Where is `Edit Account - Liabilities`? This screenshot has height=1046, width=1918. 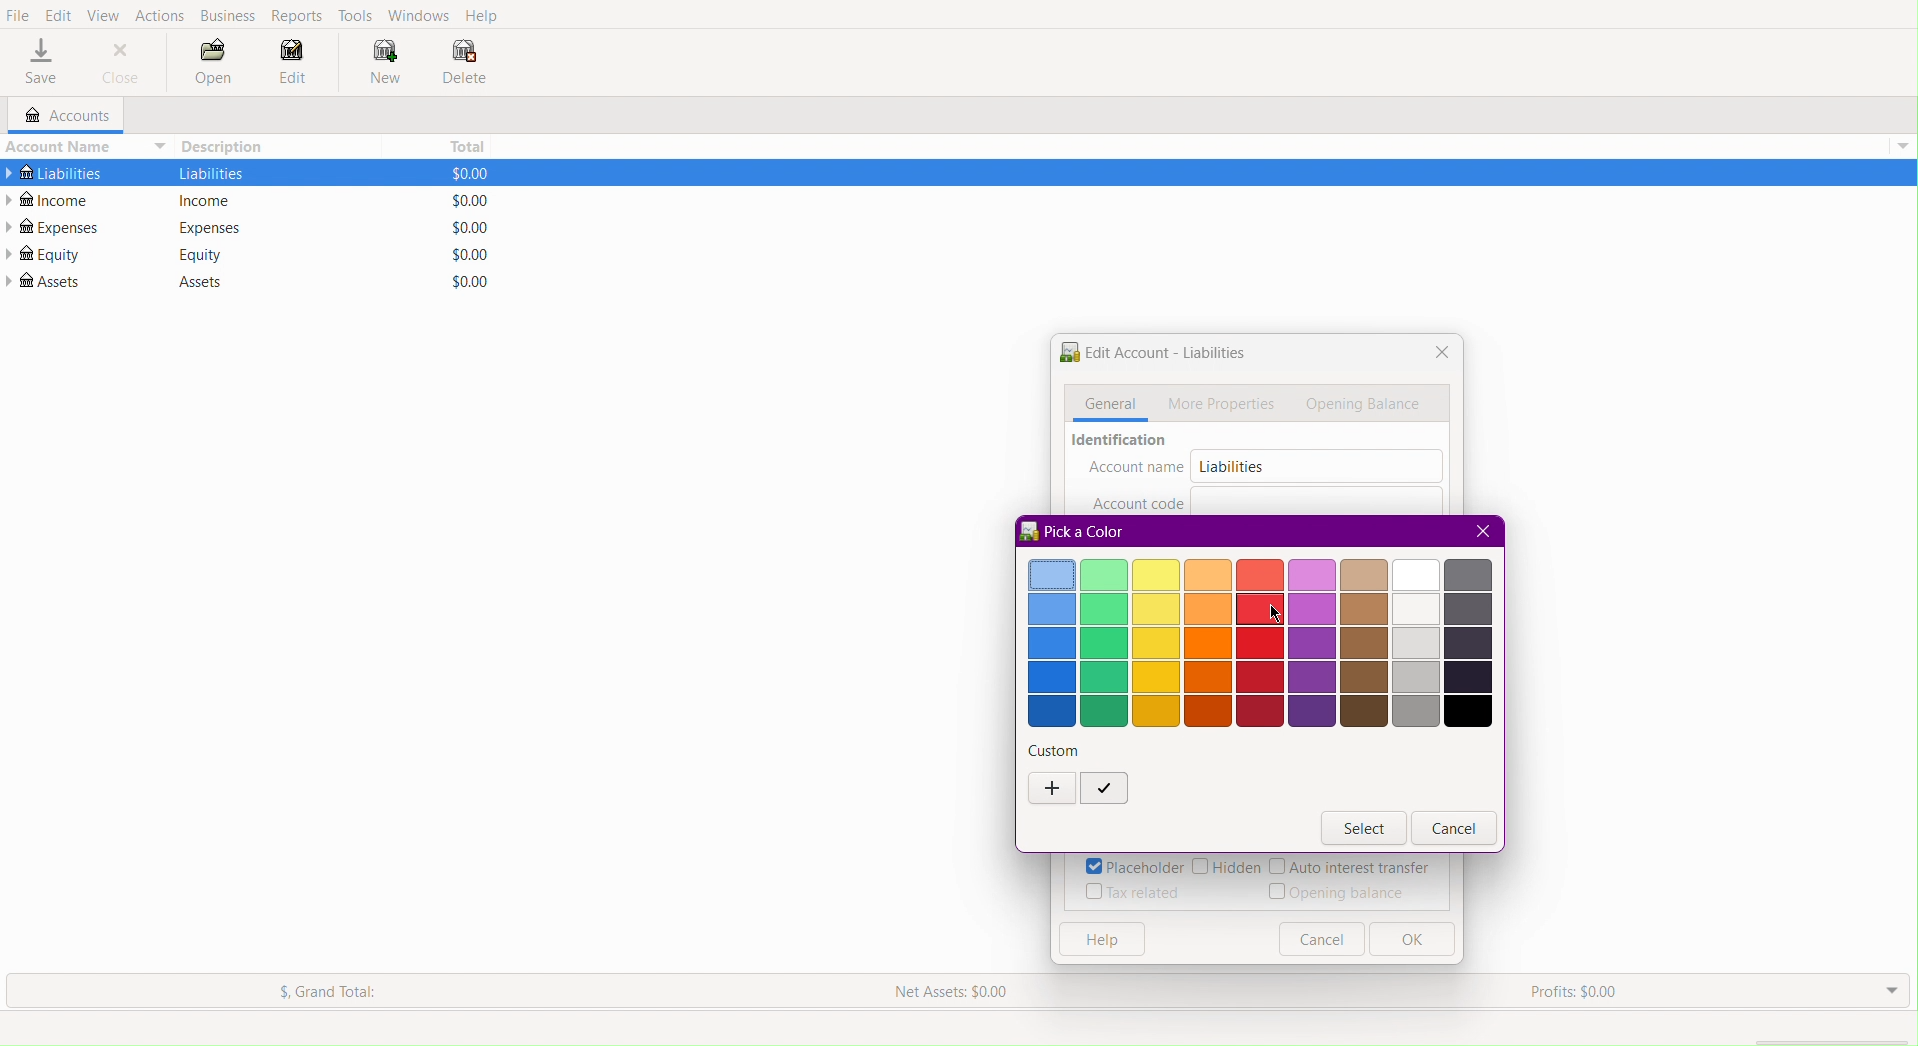
Edit Account - Liabilities is located at coordinates (1152, 355).